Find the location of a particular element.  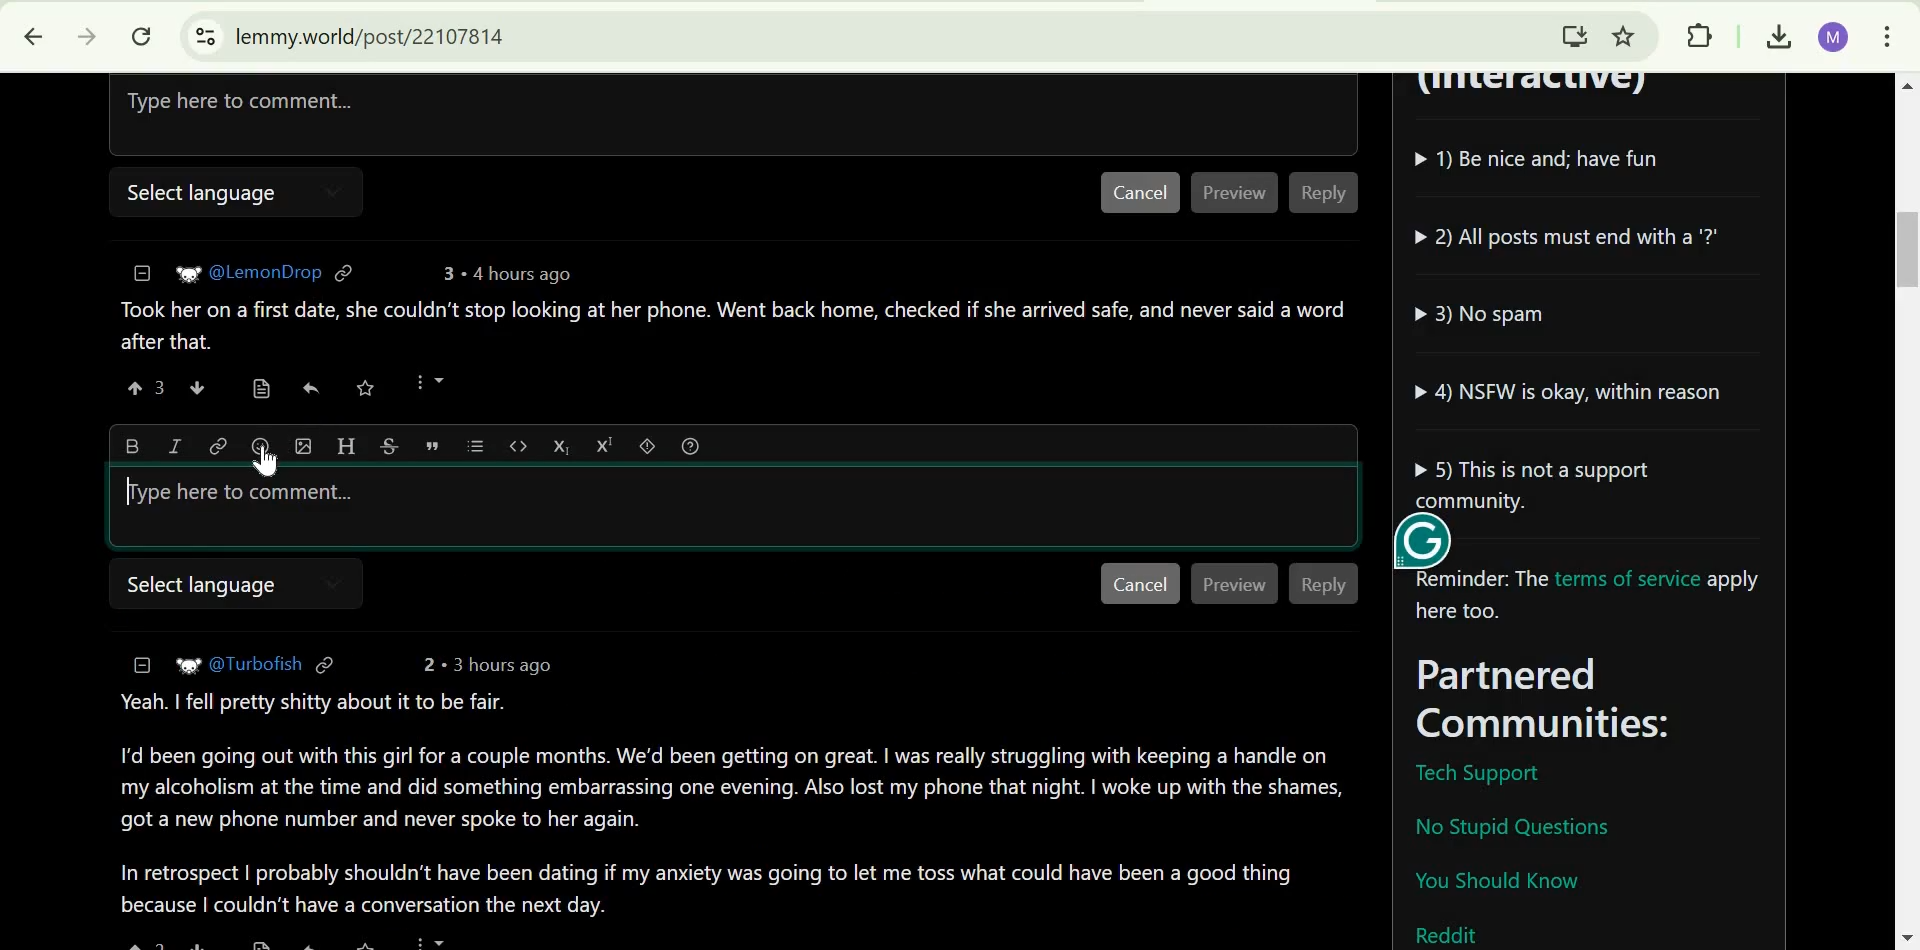

Emoji is located at coordinates (261, 447).